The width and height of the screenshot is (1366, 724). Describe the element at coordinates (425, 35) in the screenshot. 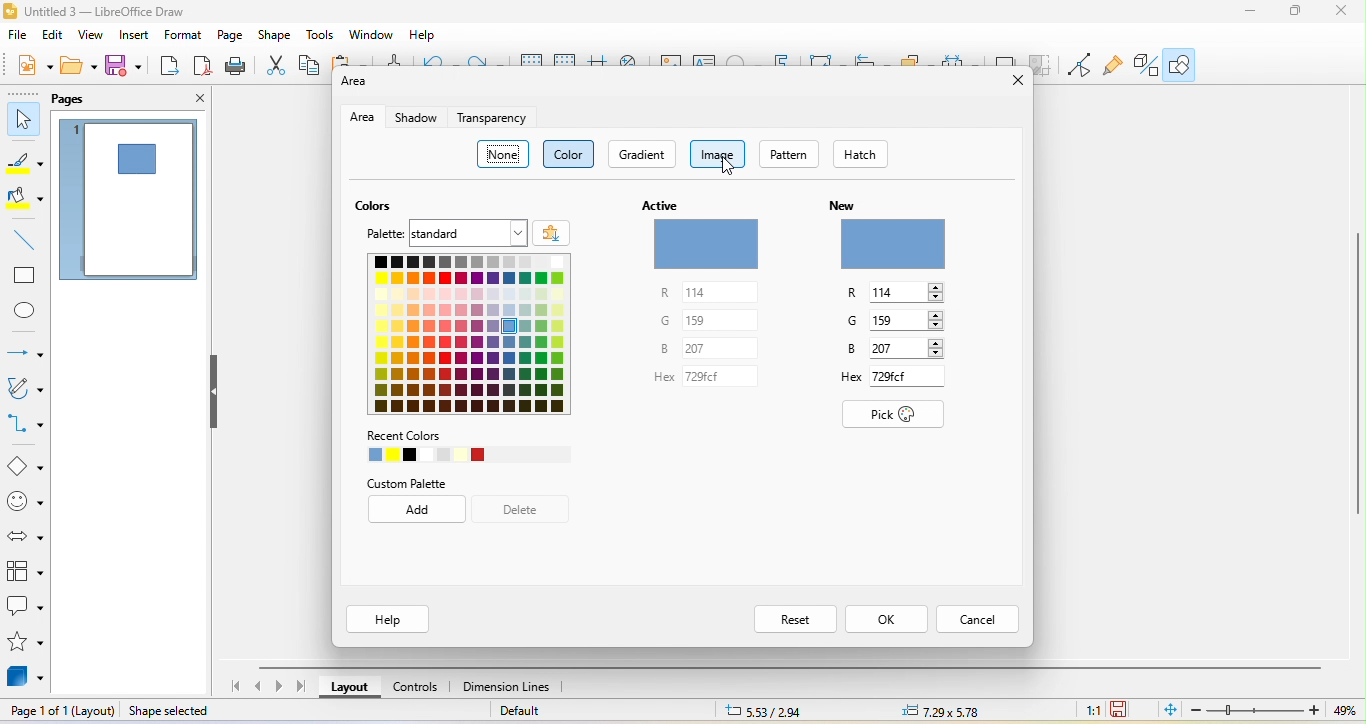

I see `help` at that location.